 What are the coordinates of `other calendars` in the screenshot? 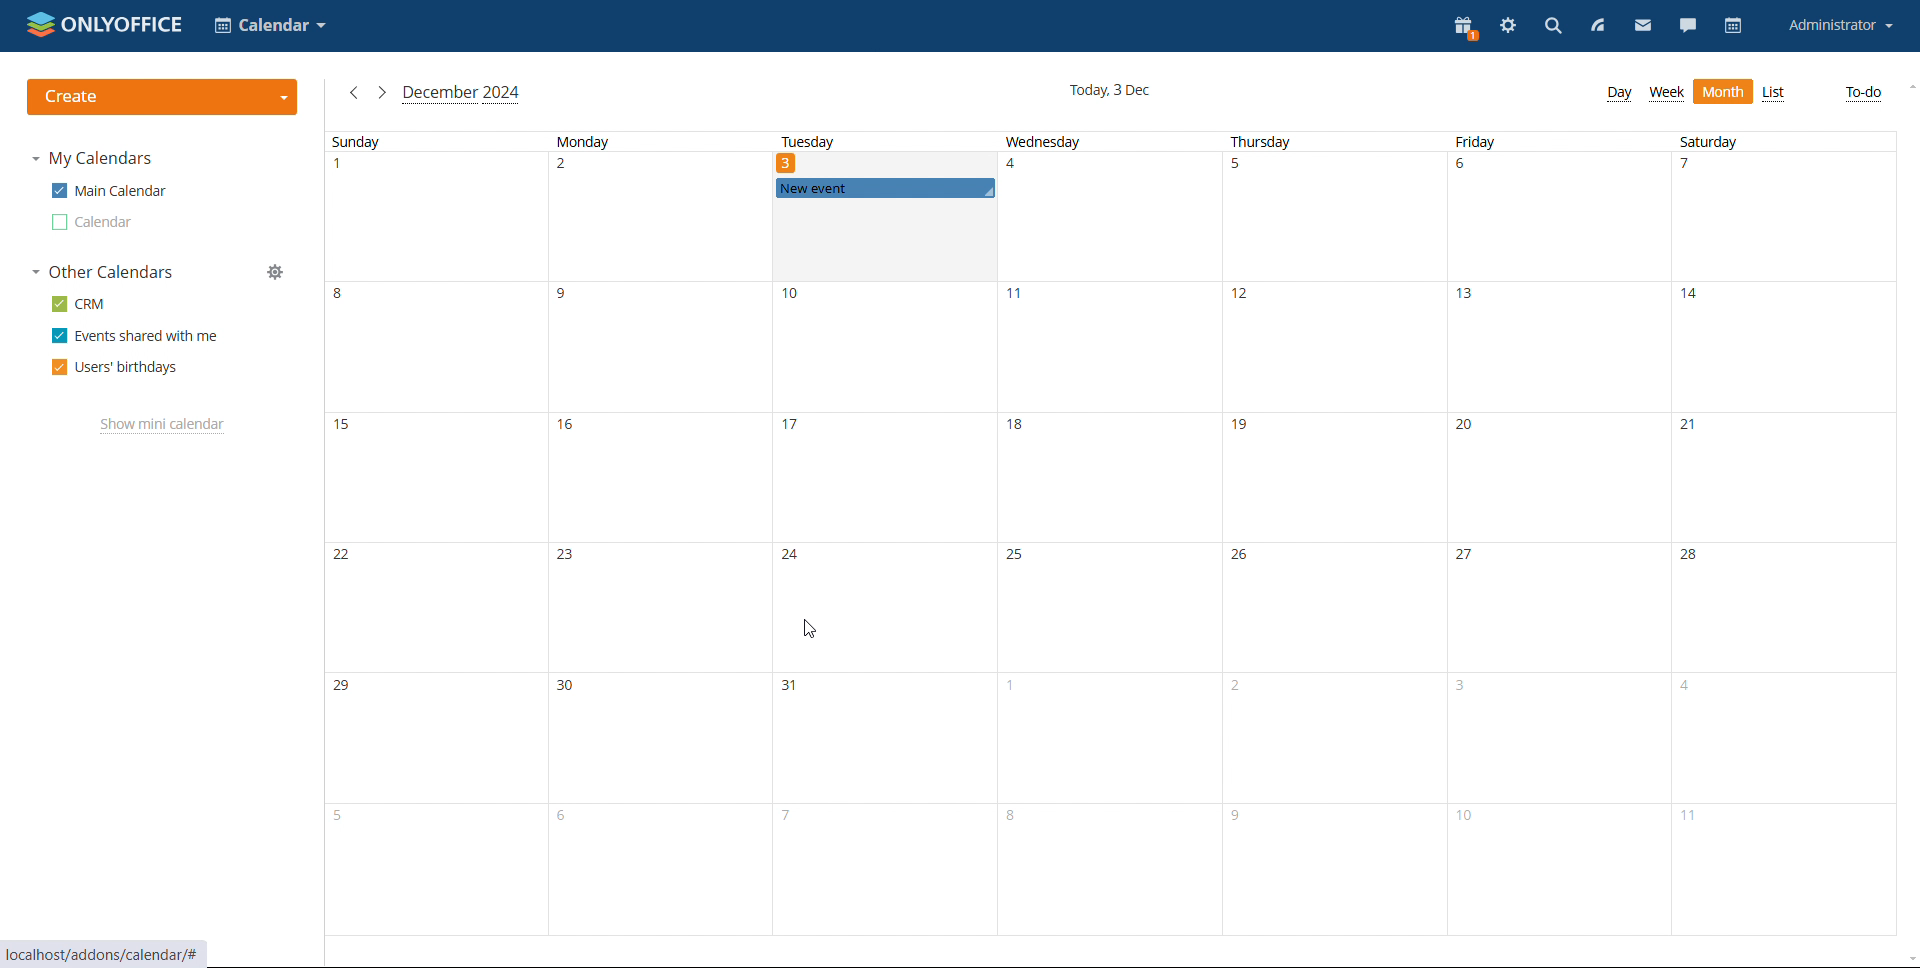 It's located at (102, 273).